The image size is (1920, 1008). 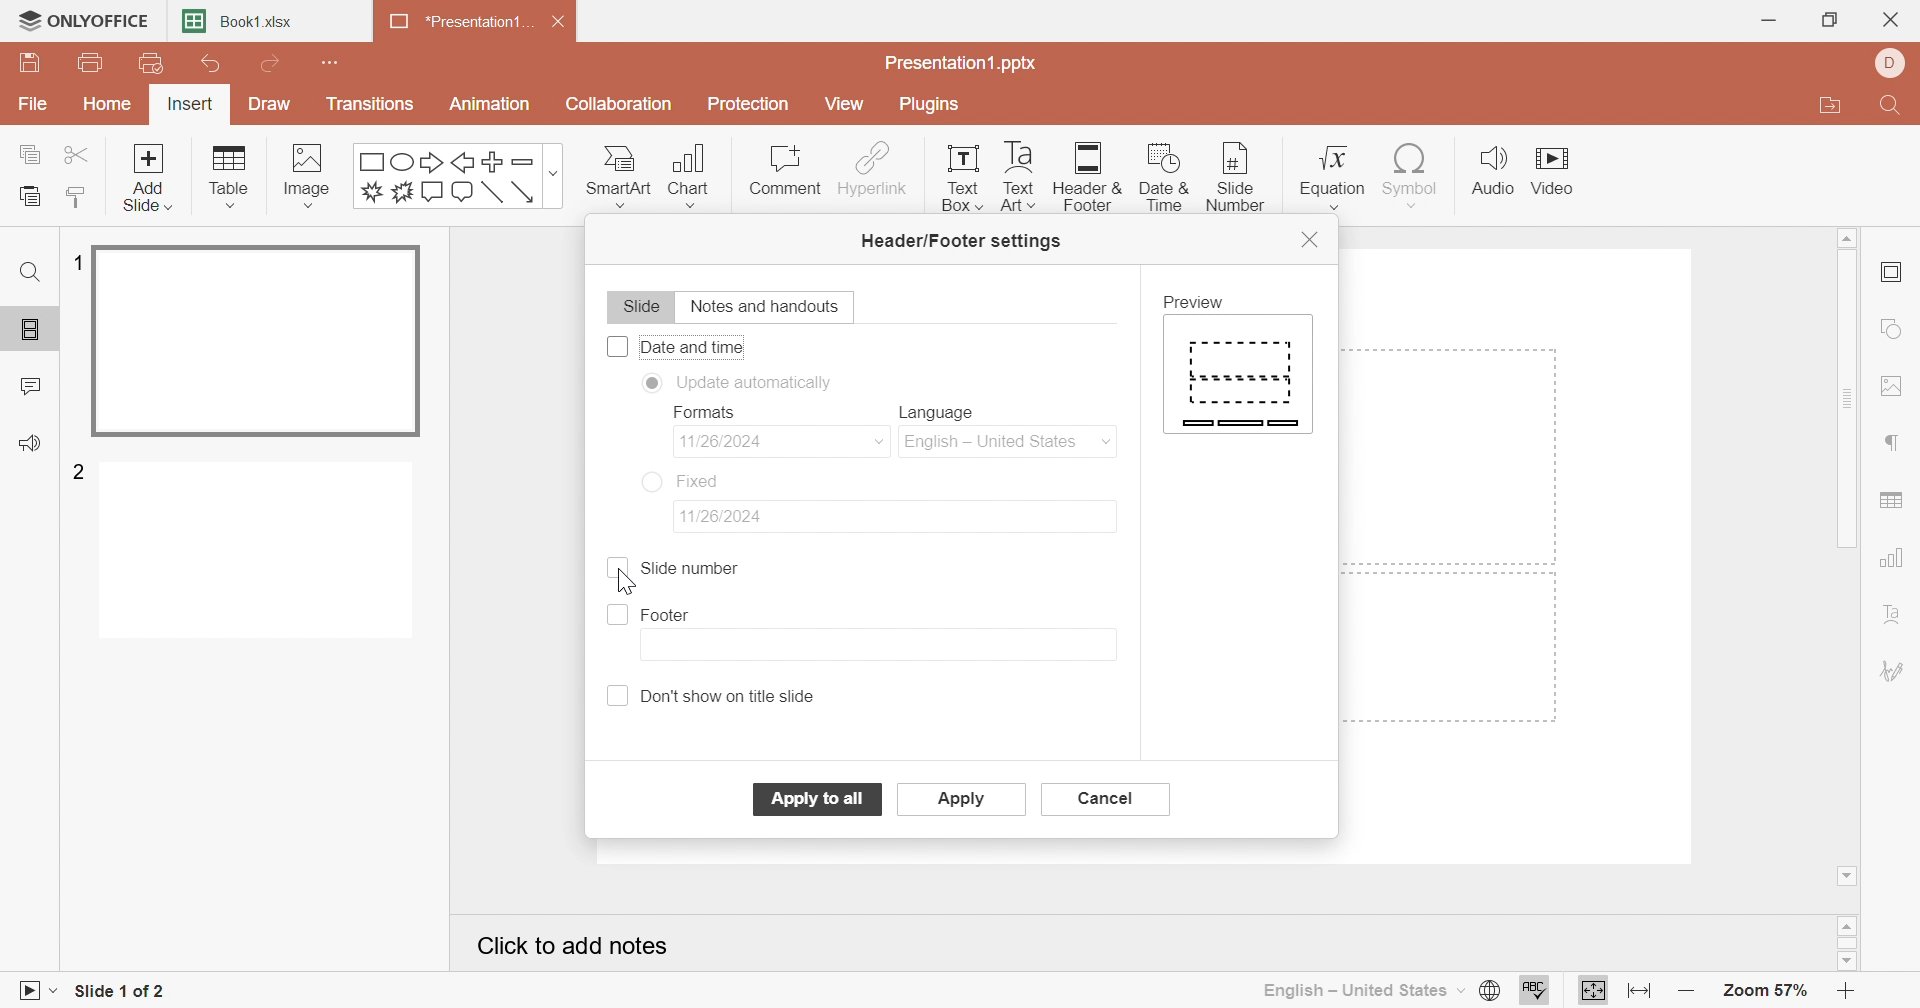 What do you see at coordinates (1894, 444) in the screenshot?
I see `Paragraph settings` at bounding box center [1894, 444].